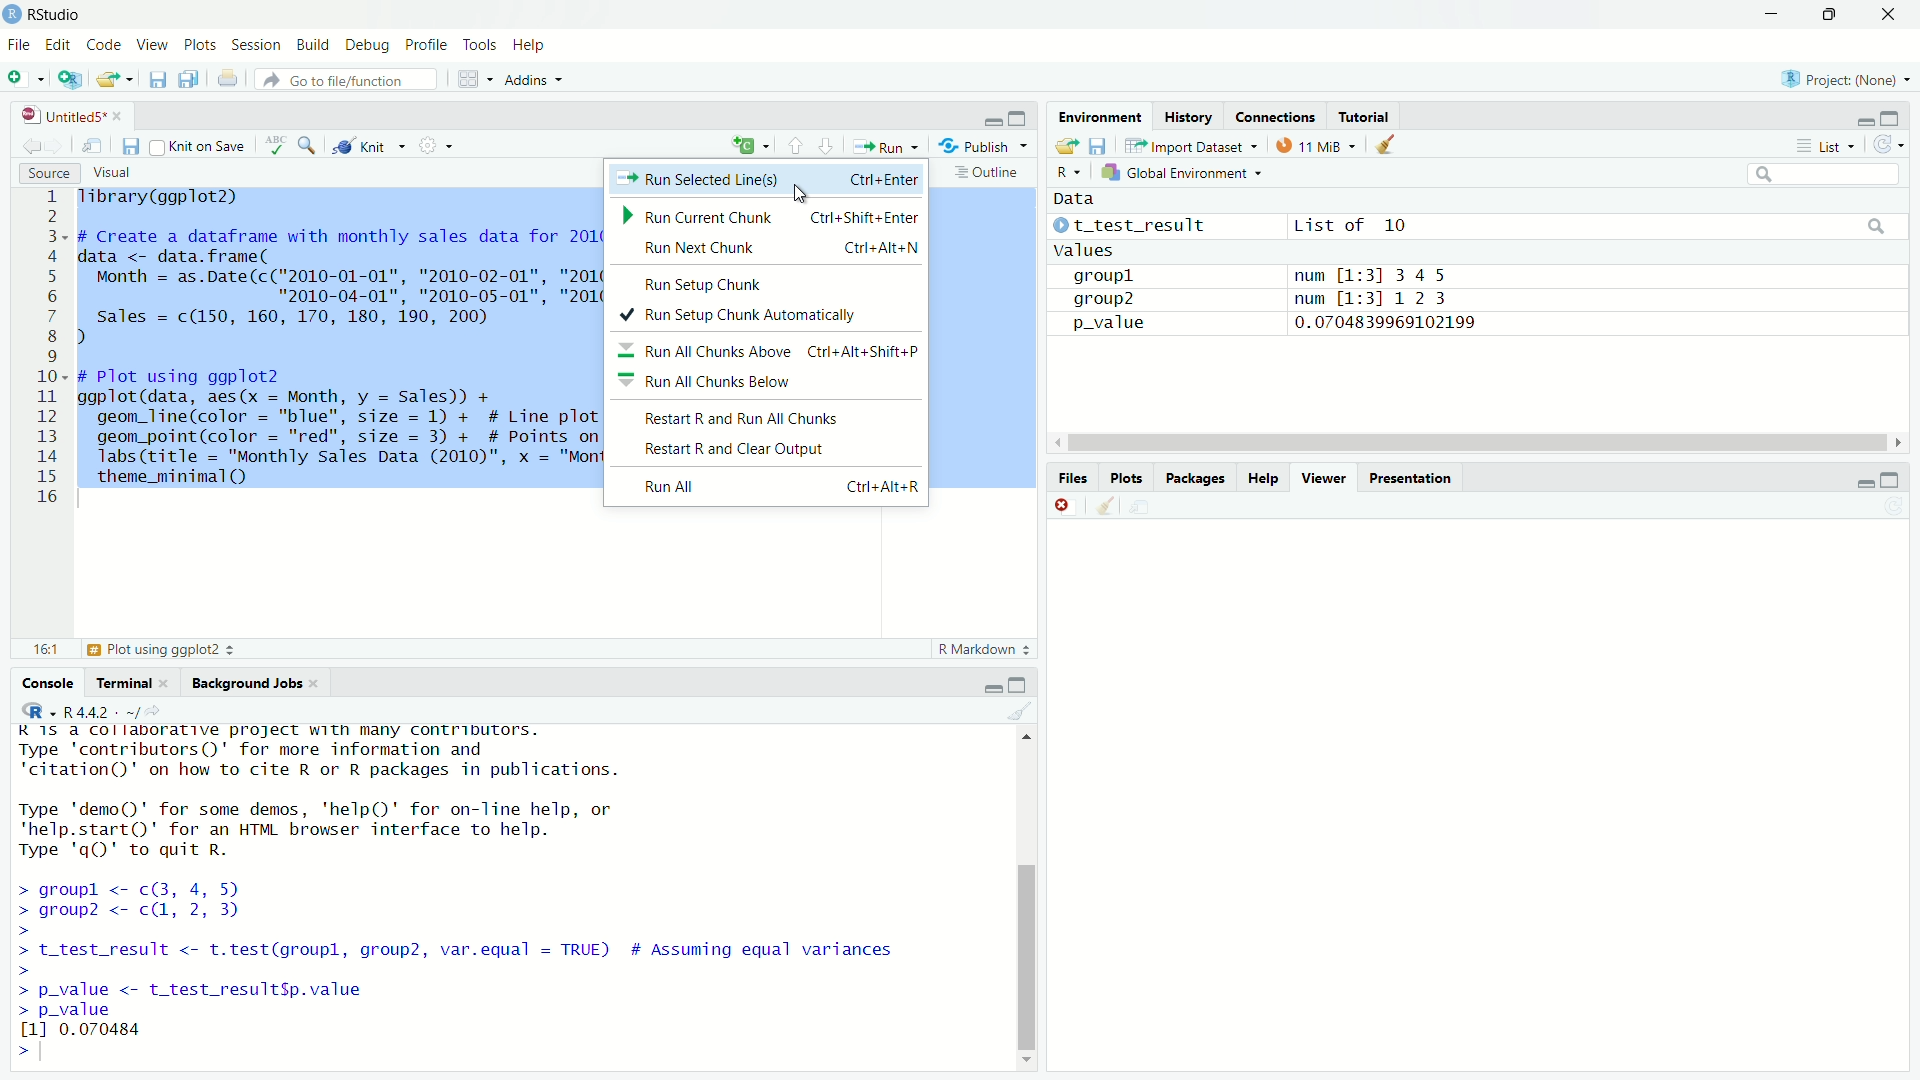  What do you see at coordinates (1823, 145) in the screenshot?
I see `List +` at bounding box center [1823, 145].